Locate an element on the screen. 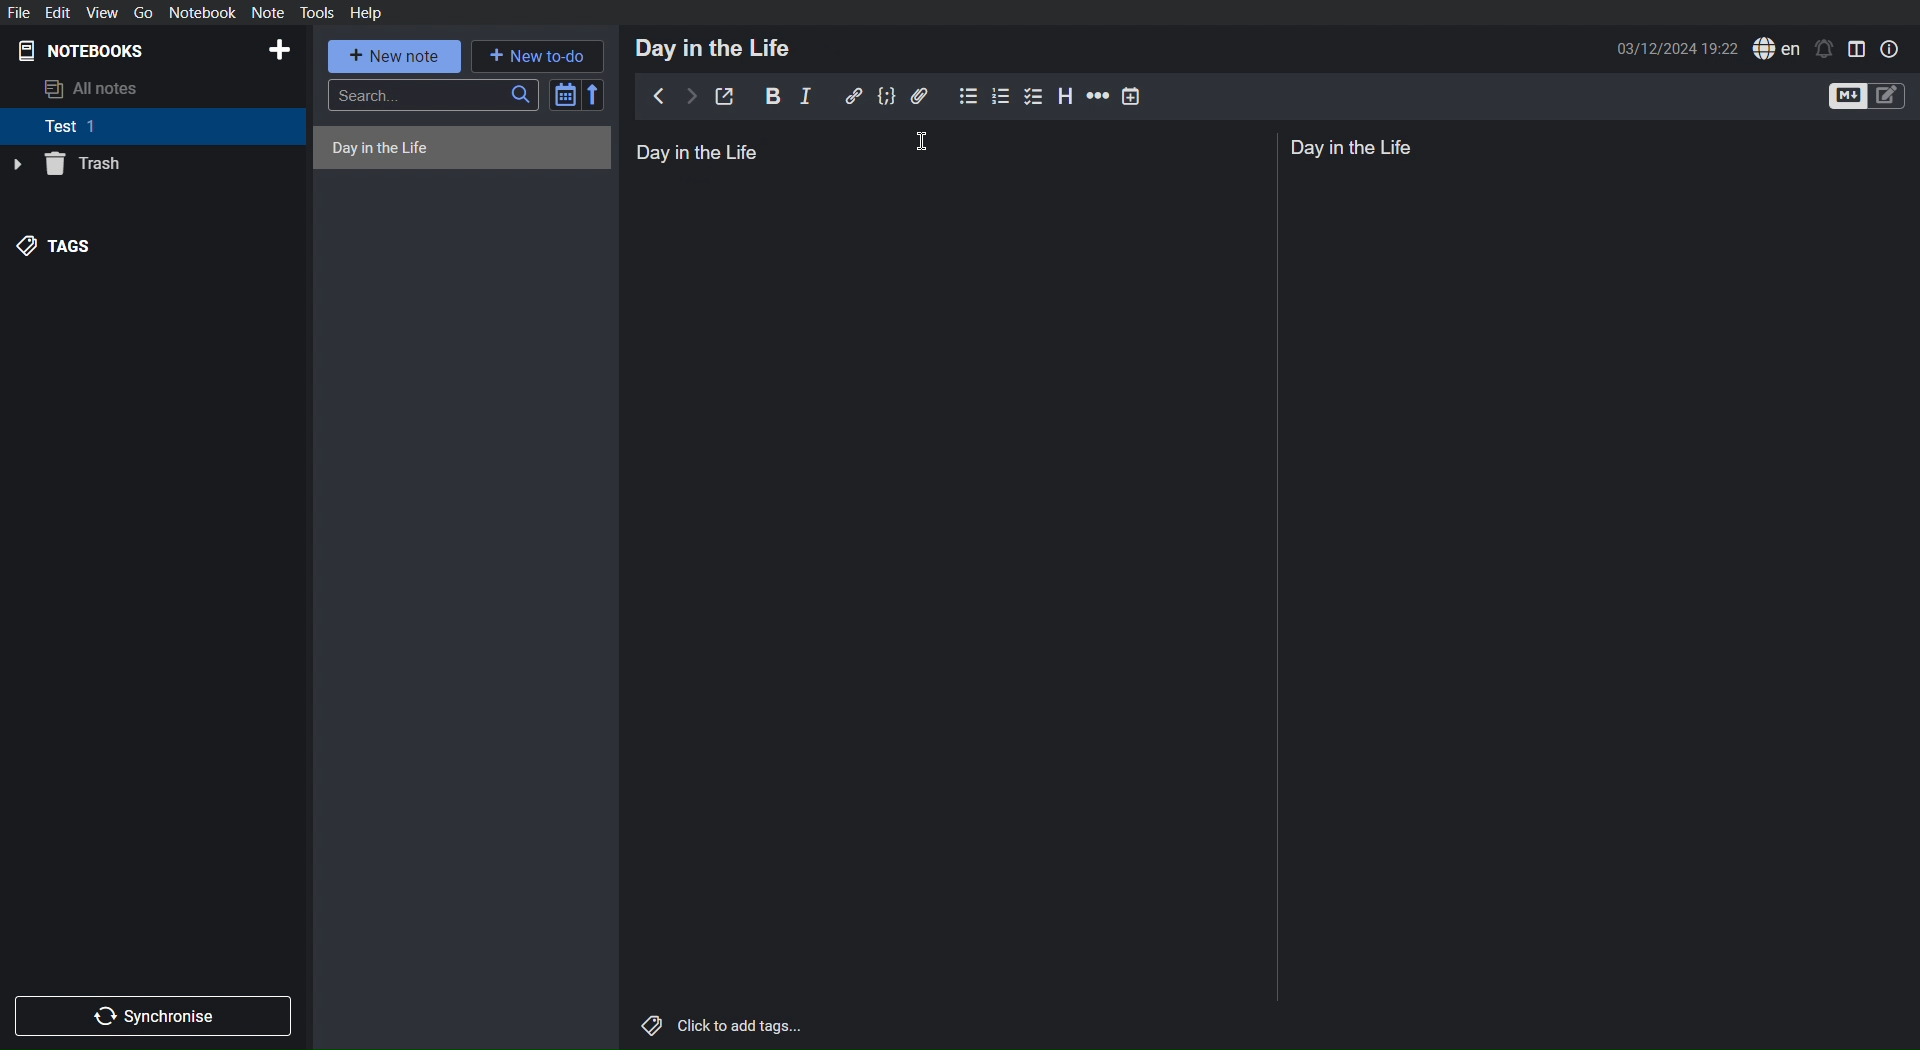  All notes is located at coordinates (96, 91).